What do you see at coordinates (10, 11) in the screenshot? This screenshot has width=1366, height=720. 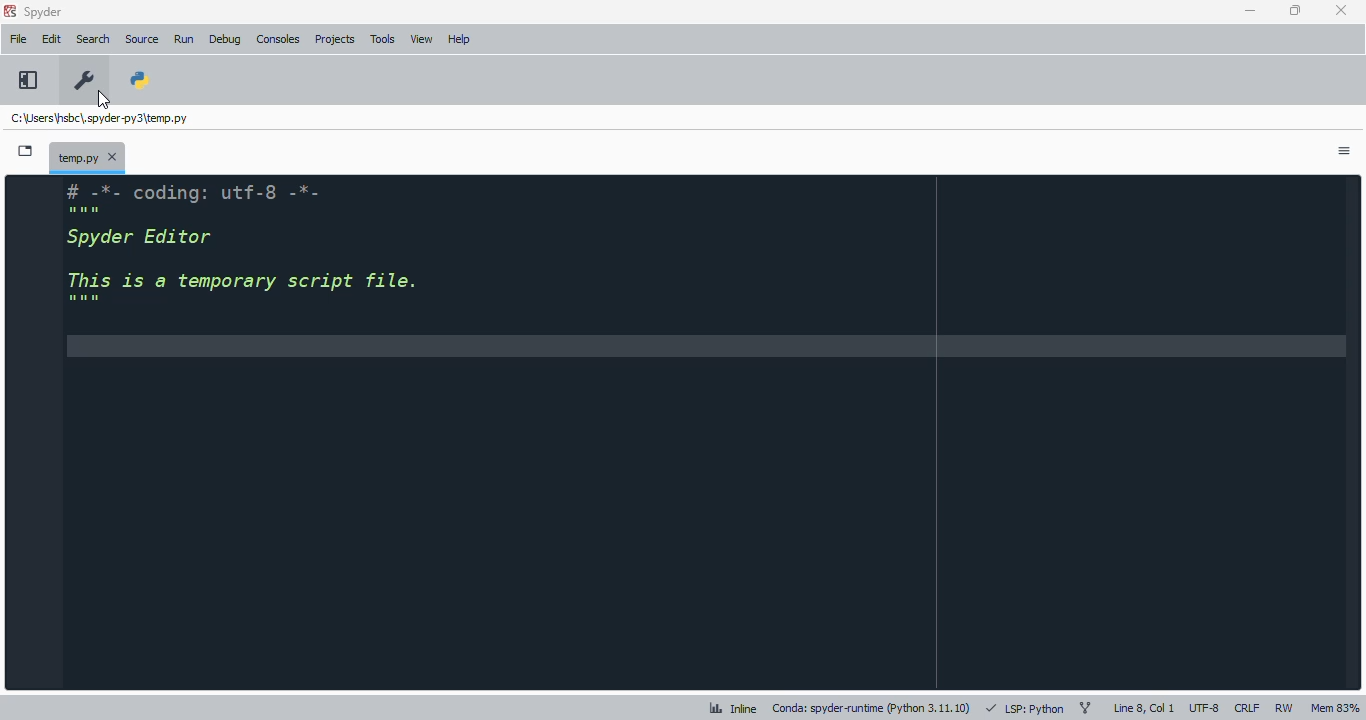 I see `logo` at bounding box center [10, 11].